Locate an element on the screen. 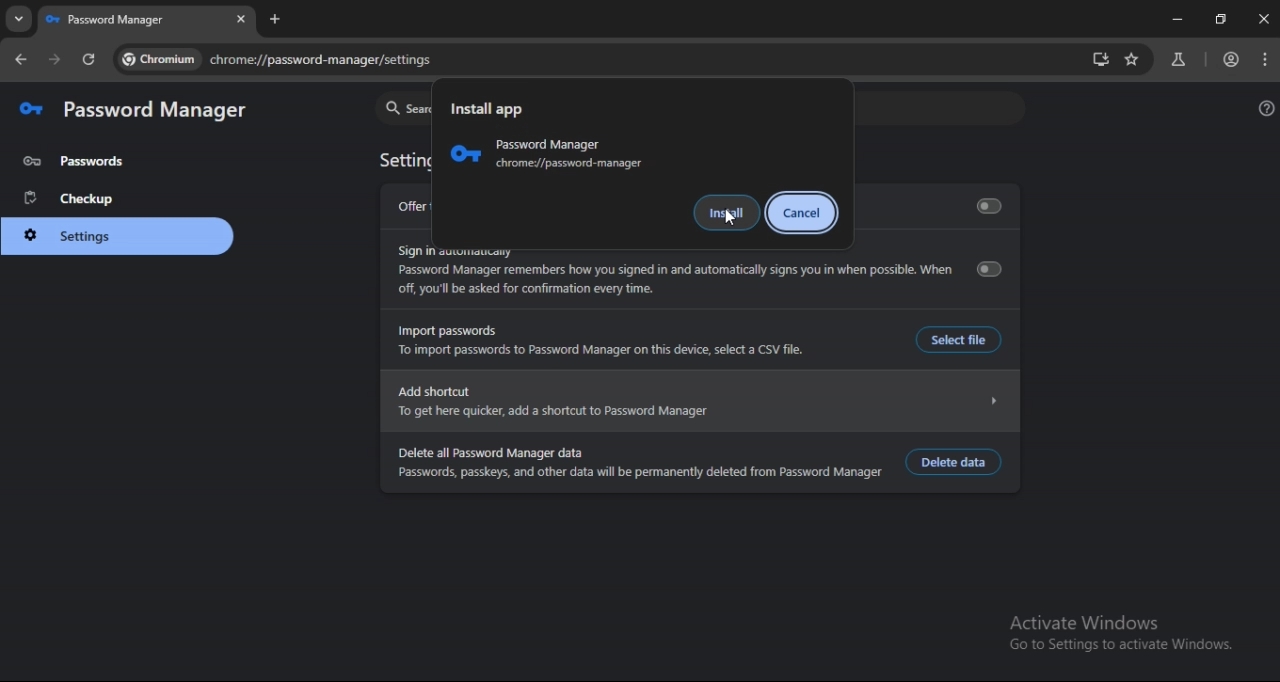  password manager is located at coordinates (134, 110).